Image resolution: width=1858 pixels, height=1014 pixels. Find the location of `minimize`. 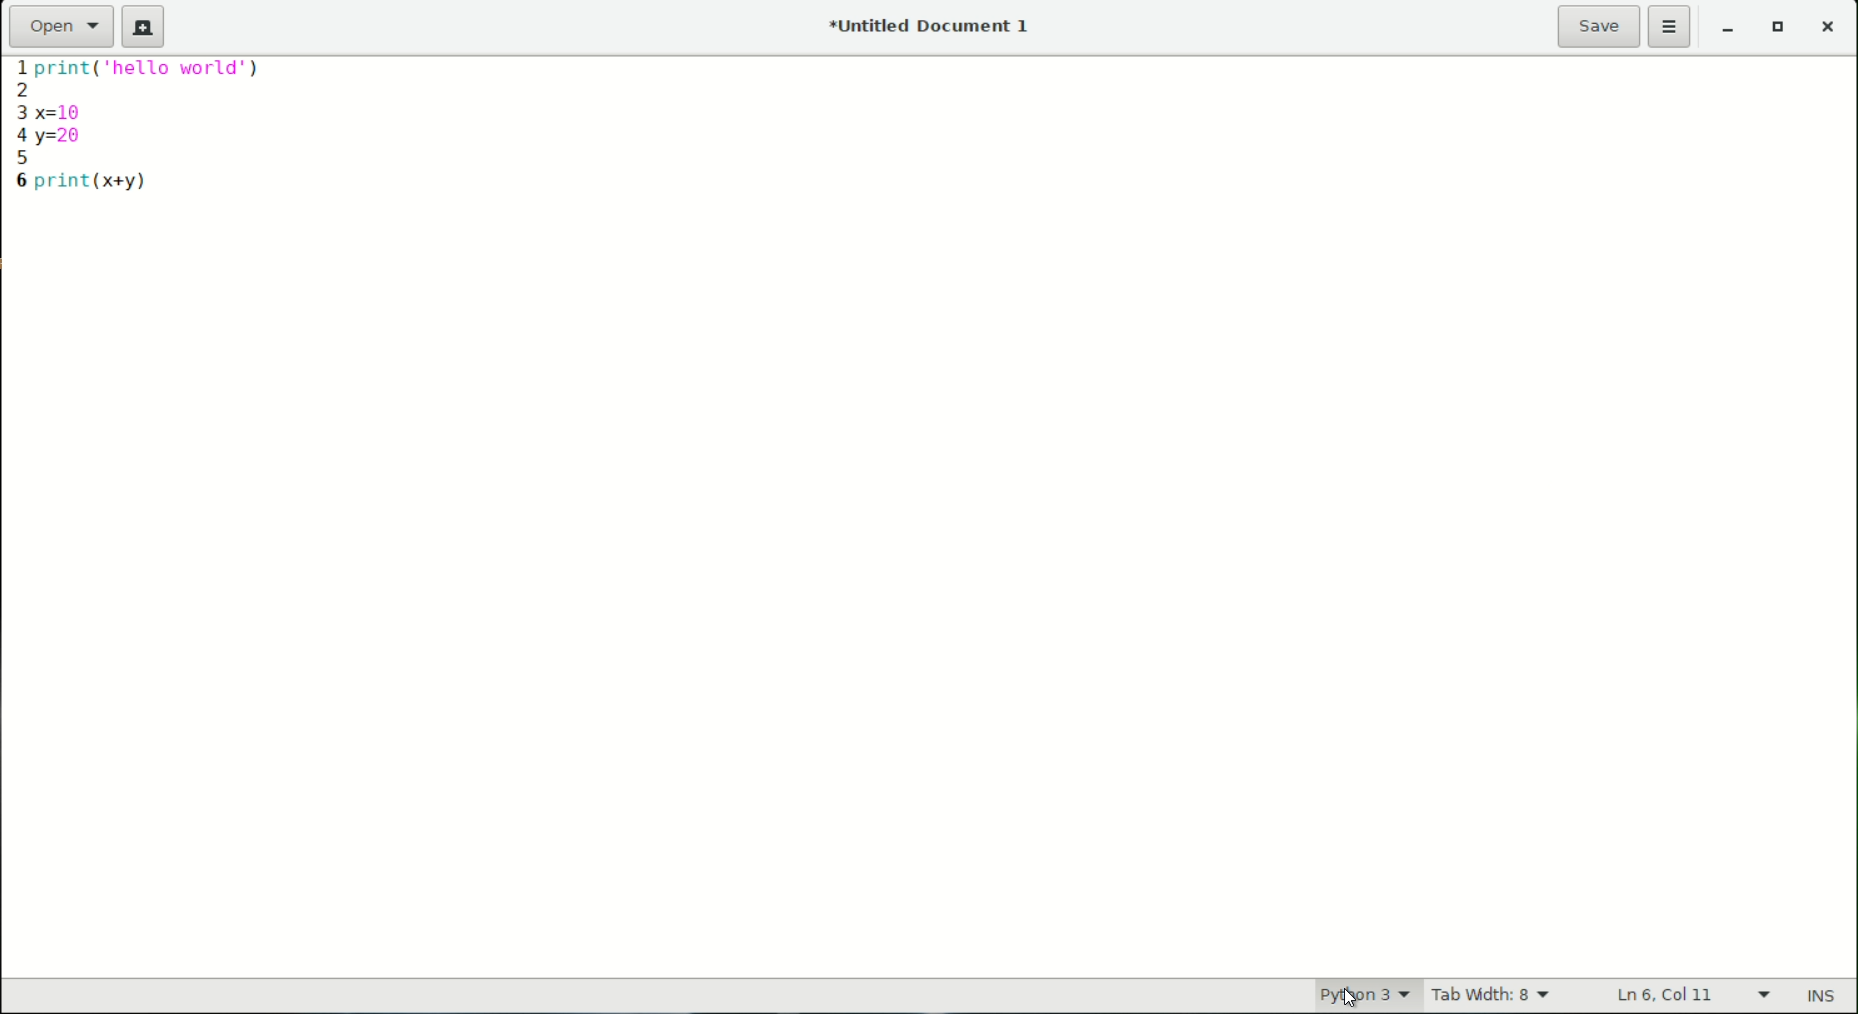

minimize is located at coordinates (1729, 30).